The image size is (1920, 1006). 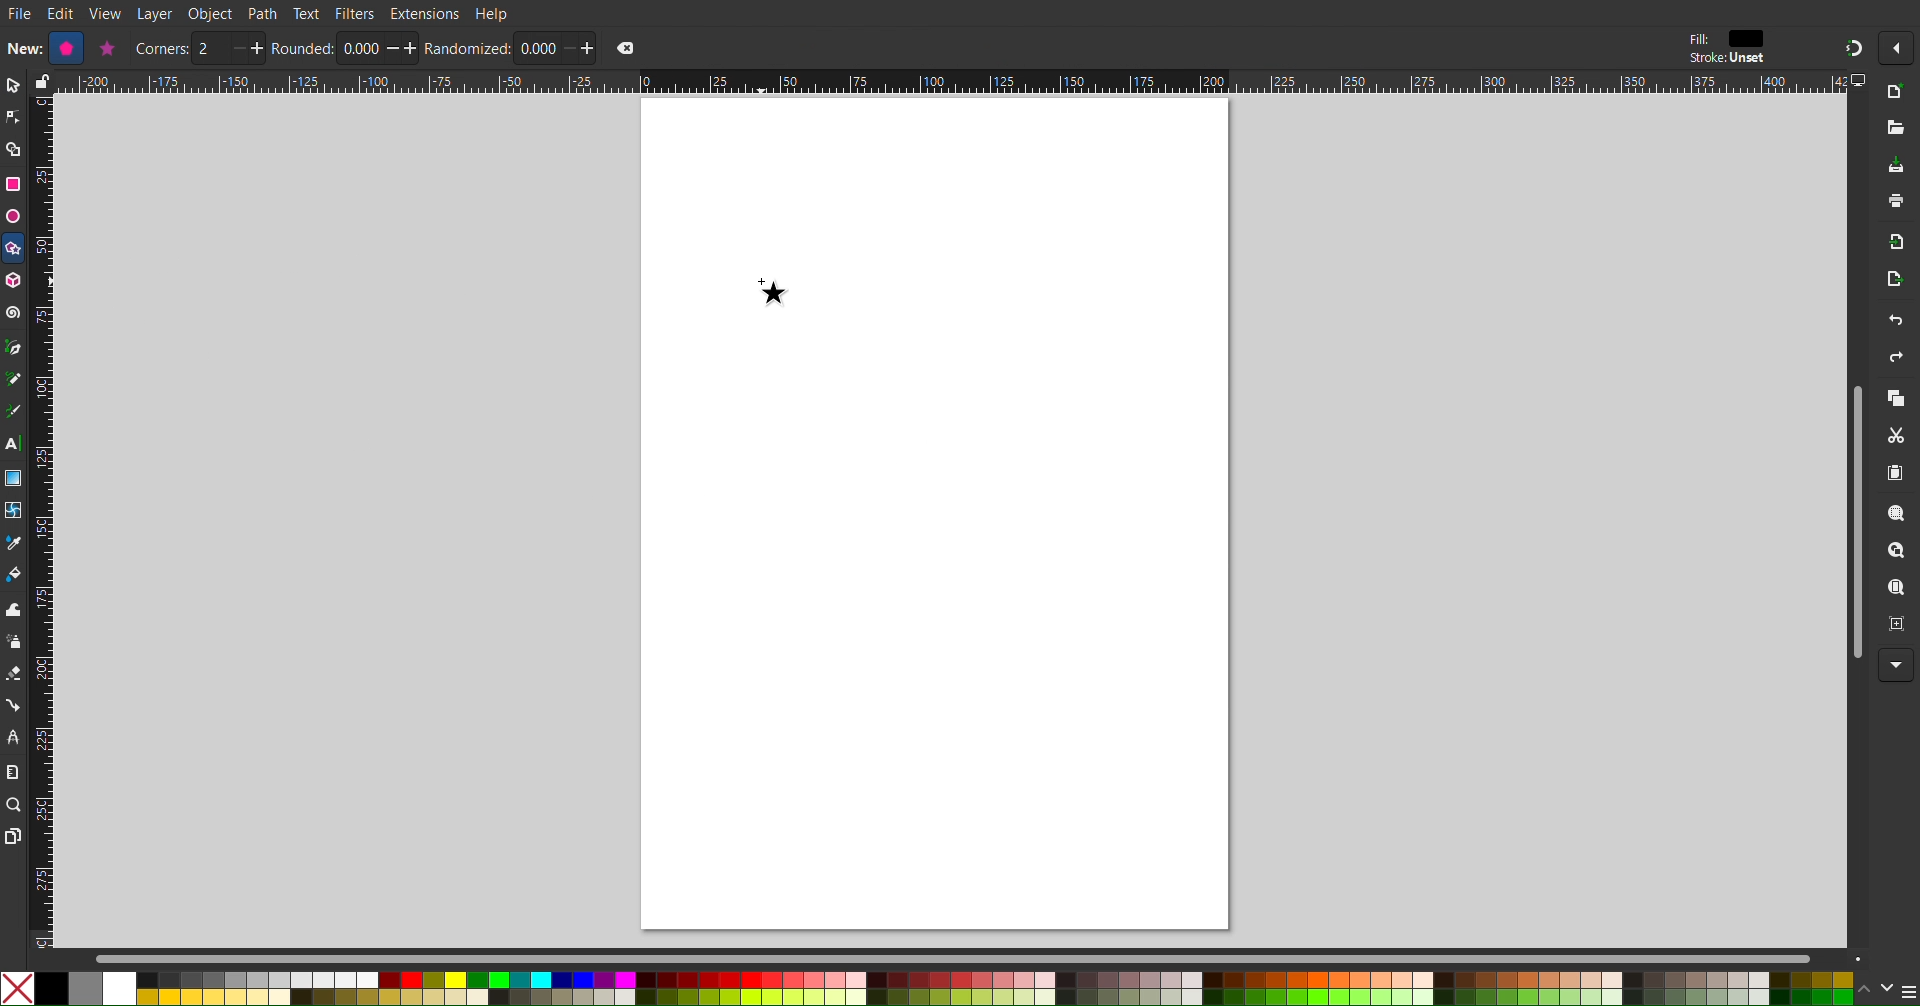 I want to click on Filters, so click(x=355, y=13).